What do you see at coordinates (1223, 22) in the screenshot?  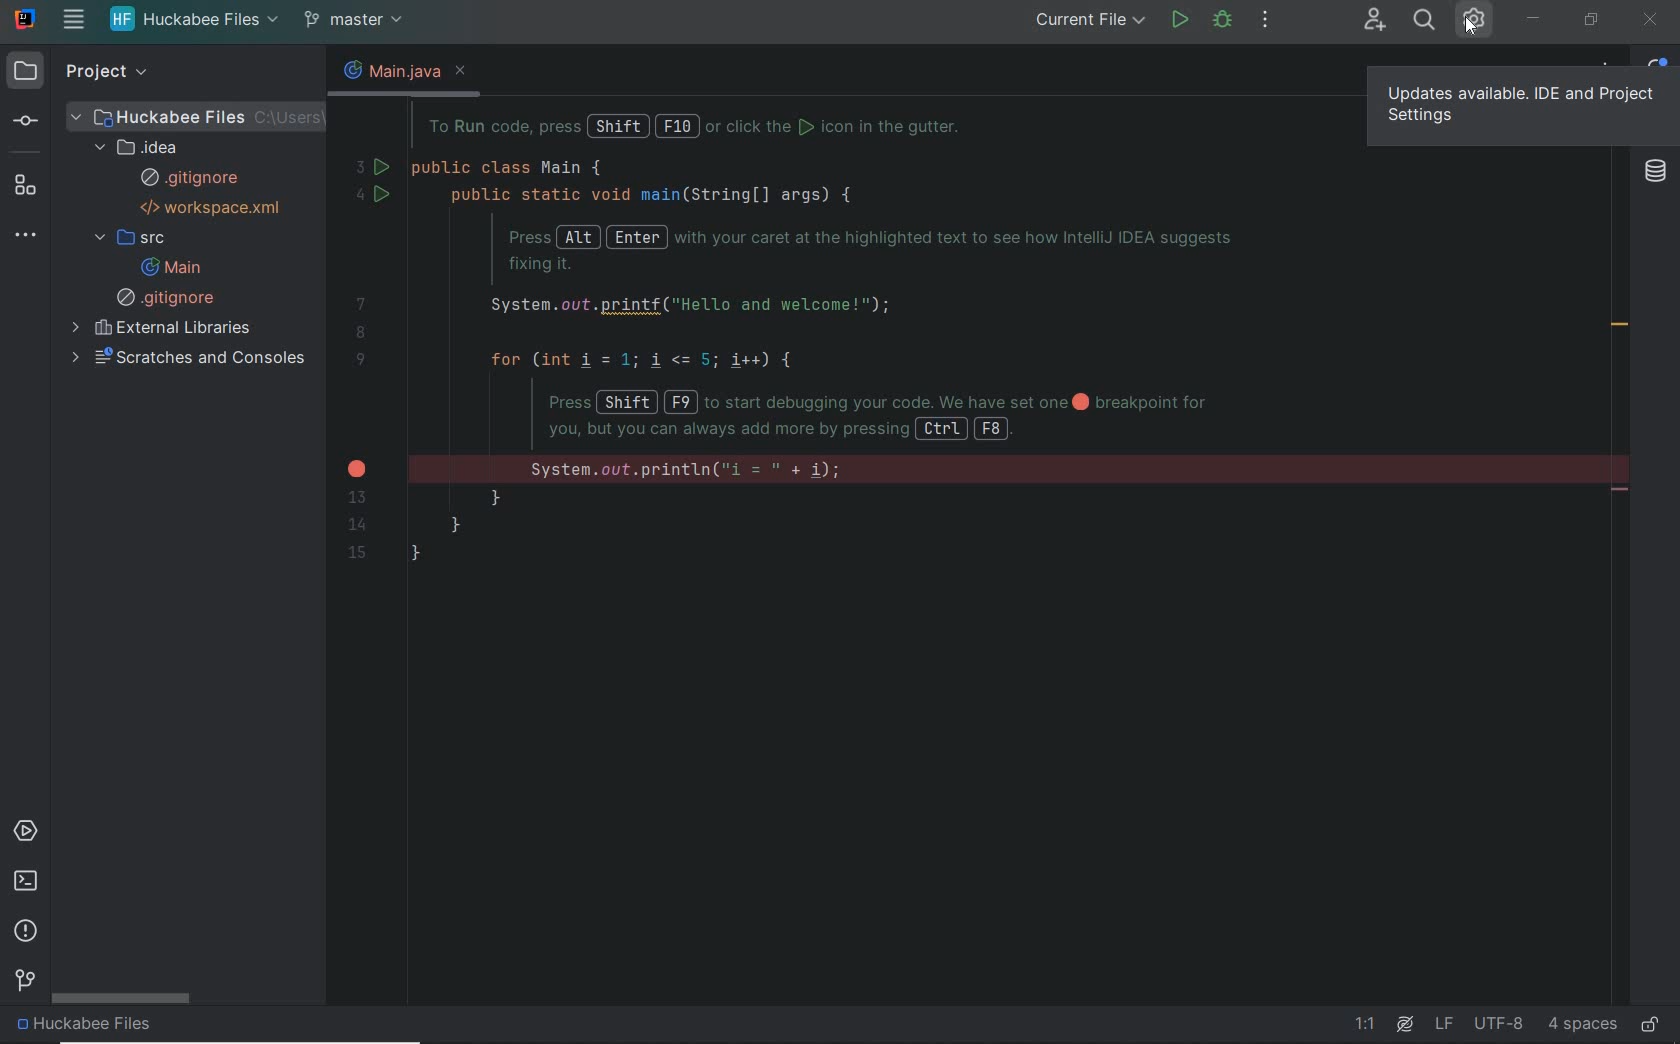 I see `debug` at bounding box center [1223, 22].